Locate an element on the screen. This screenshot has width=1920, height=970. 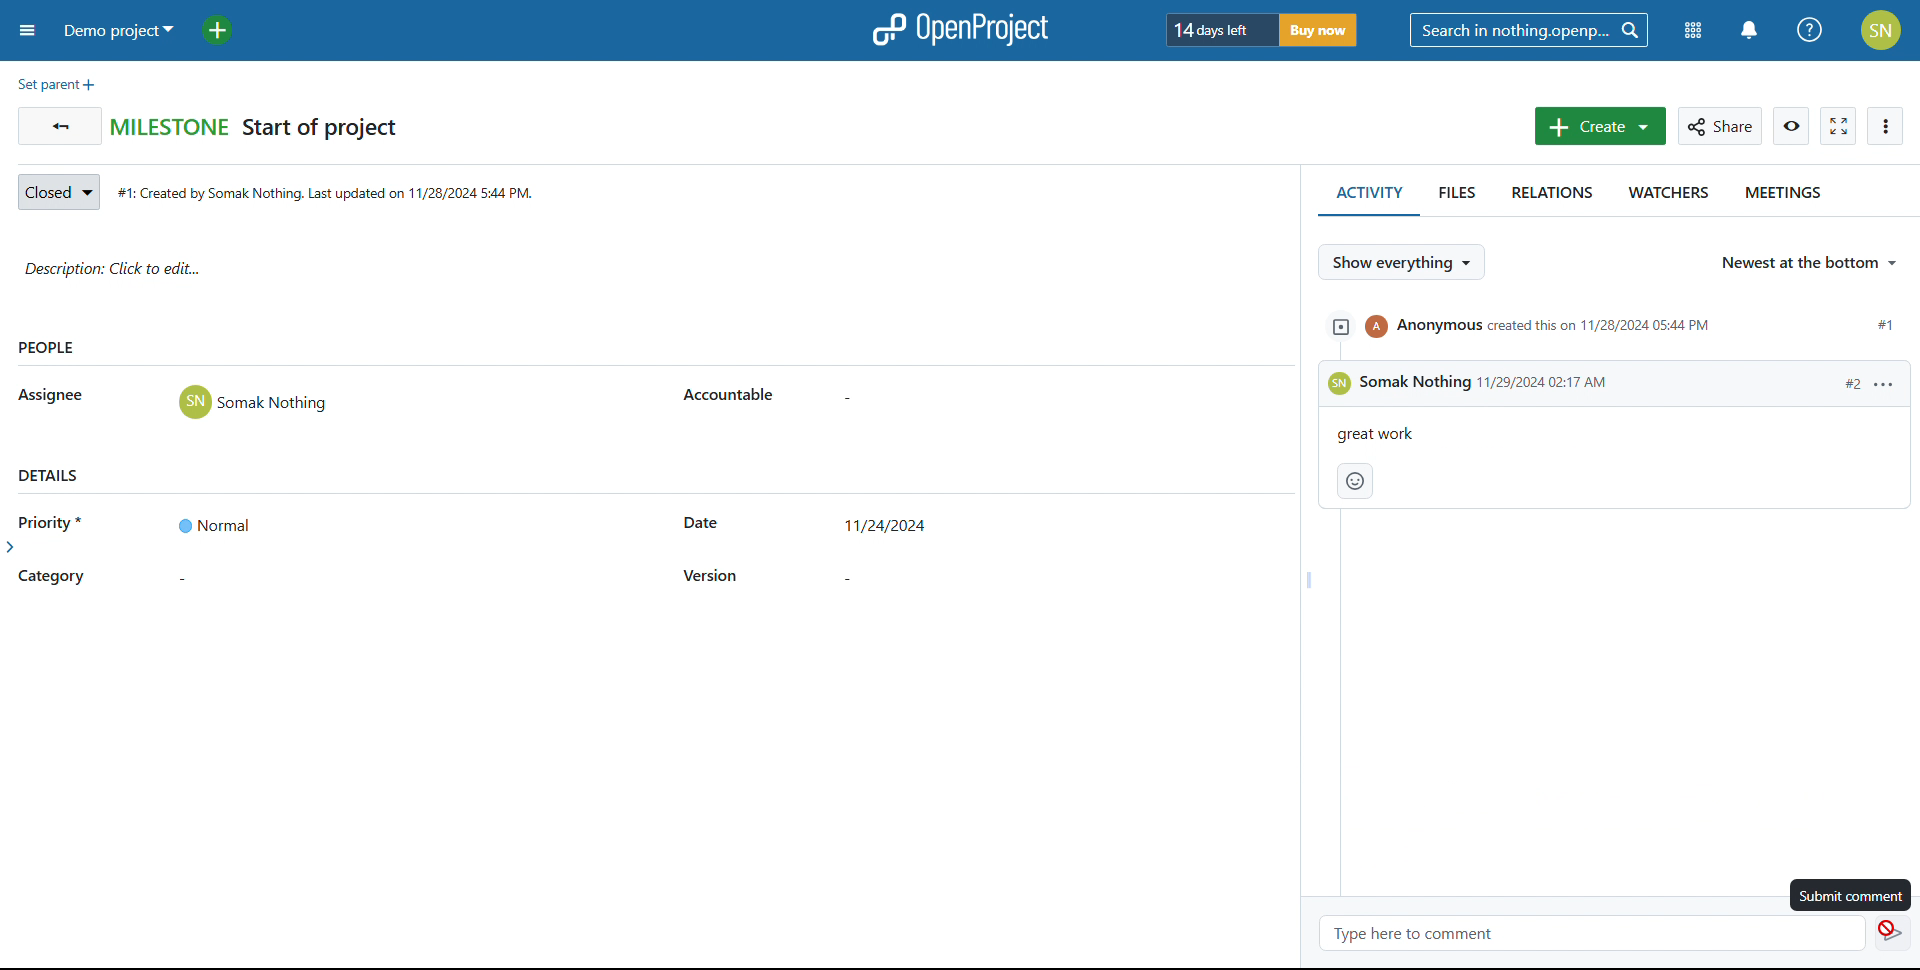
event created is located at coordinates (1547, 324).